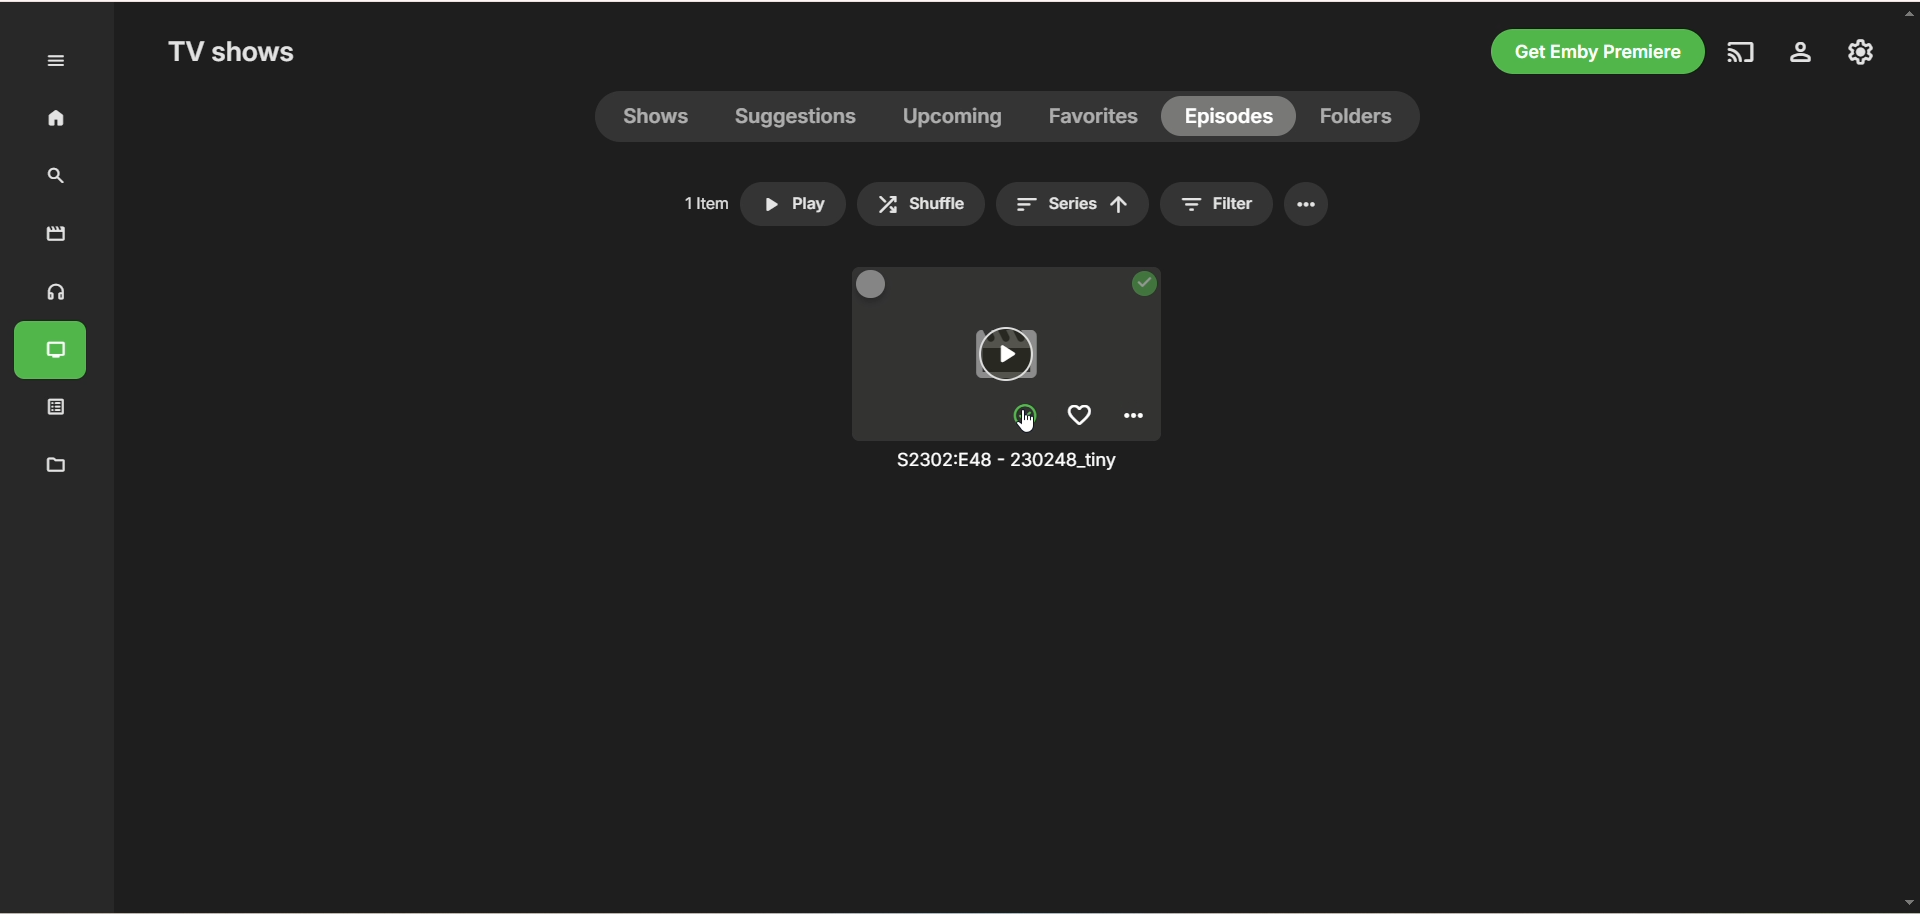 This screenshot has width=1920, height=914. I want to click on play on another device, so click(1739, 52).